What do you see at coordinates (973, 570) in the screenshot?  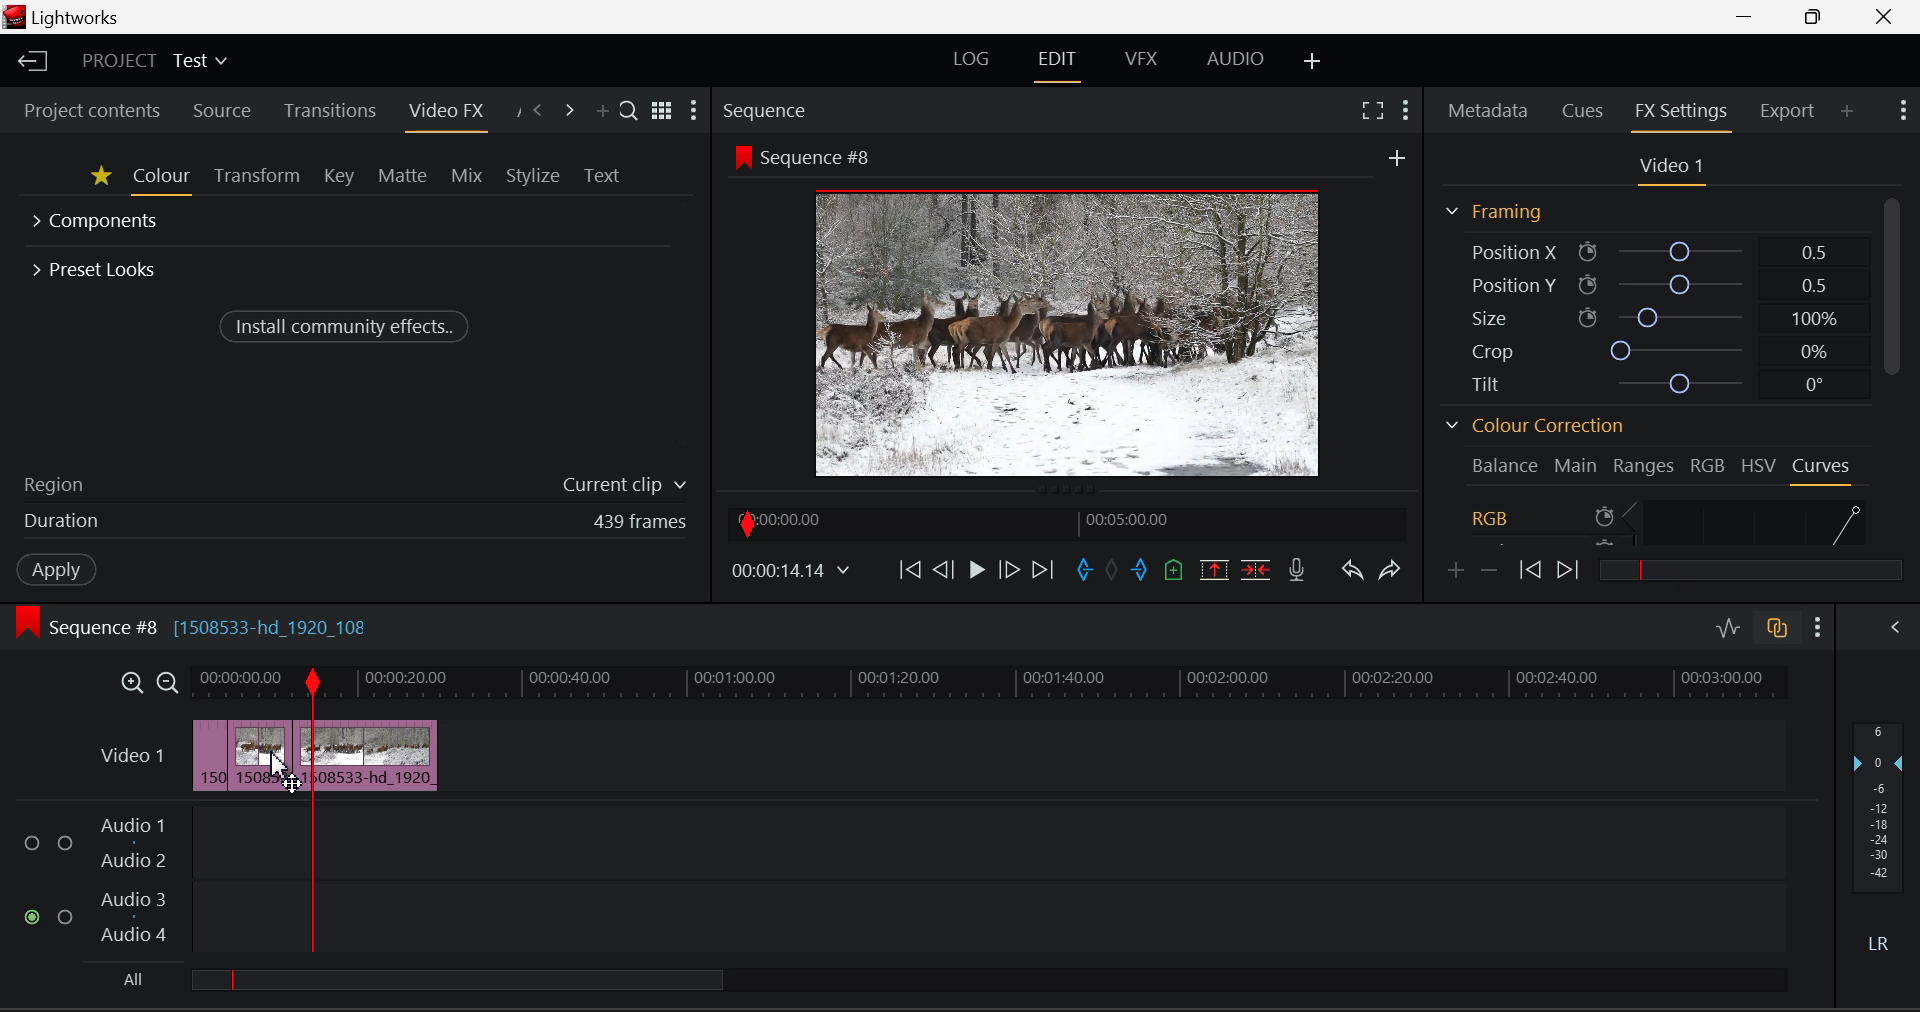 I see `Video Paused` at bounding box center [973, 570].